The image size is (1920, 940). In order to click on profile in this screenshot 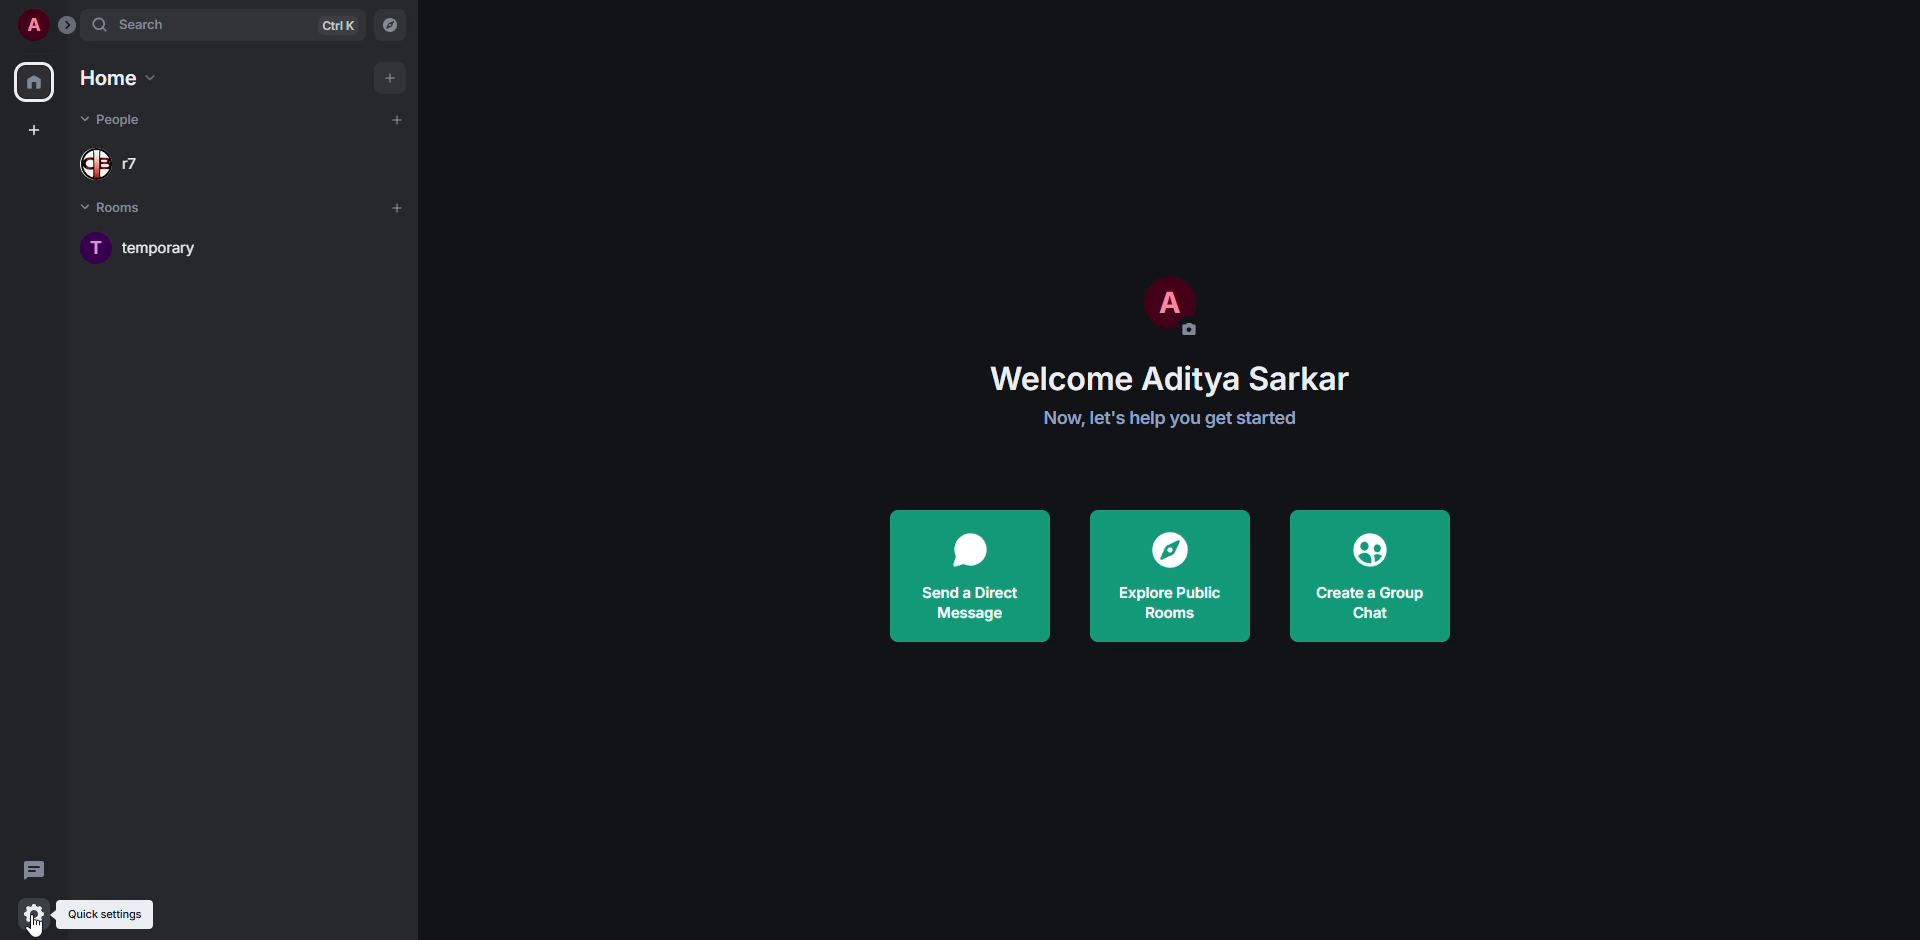, I will do `click(33, 24)`.